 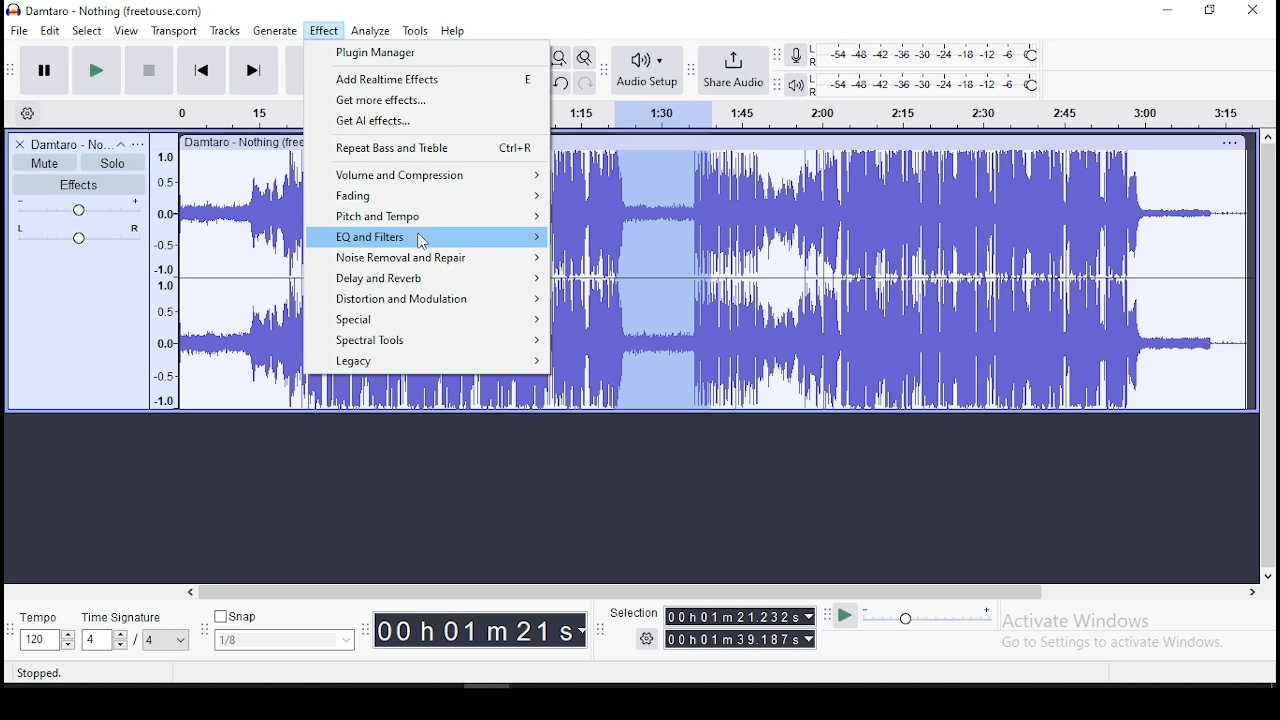 I want to click on share audio, so click(x=735, y=72).